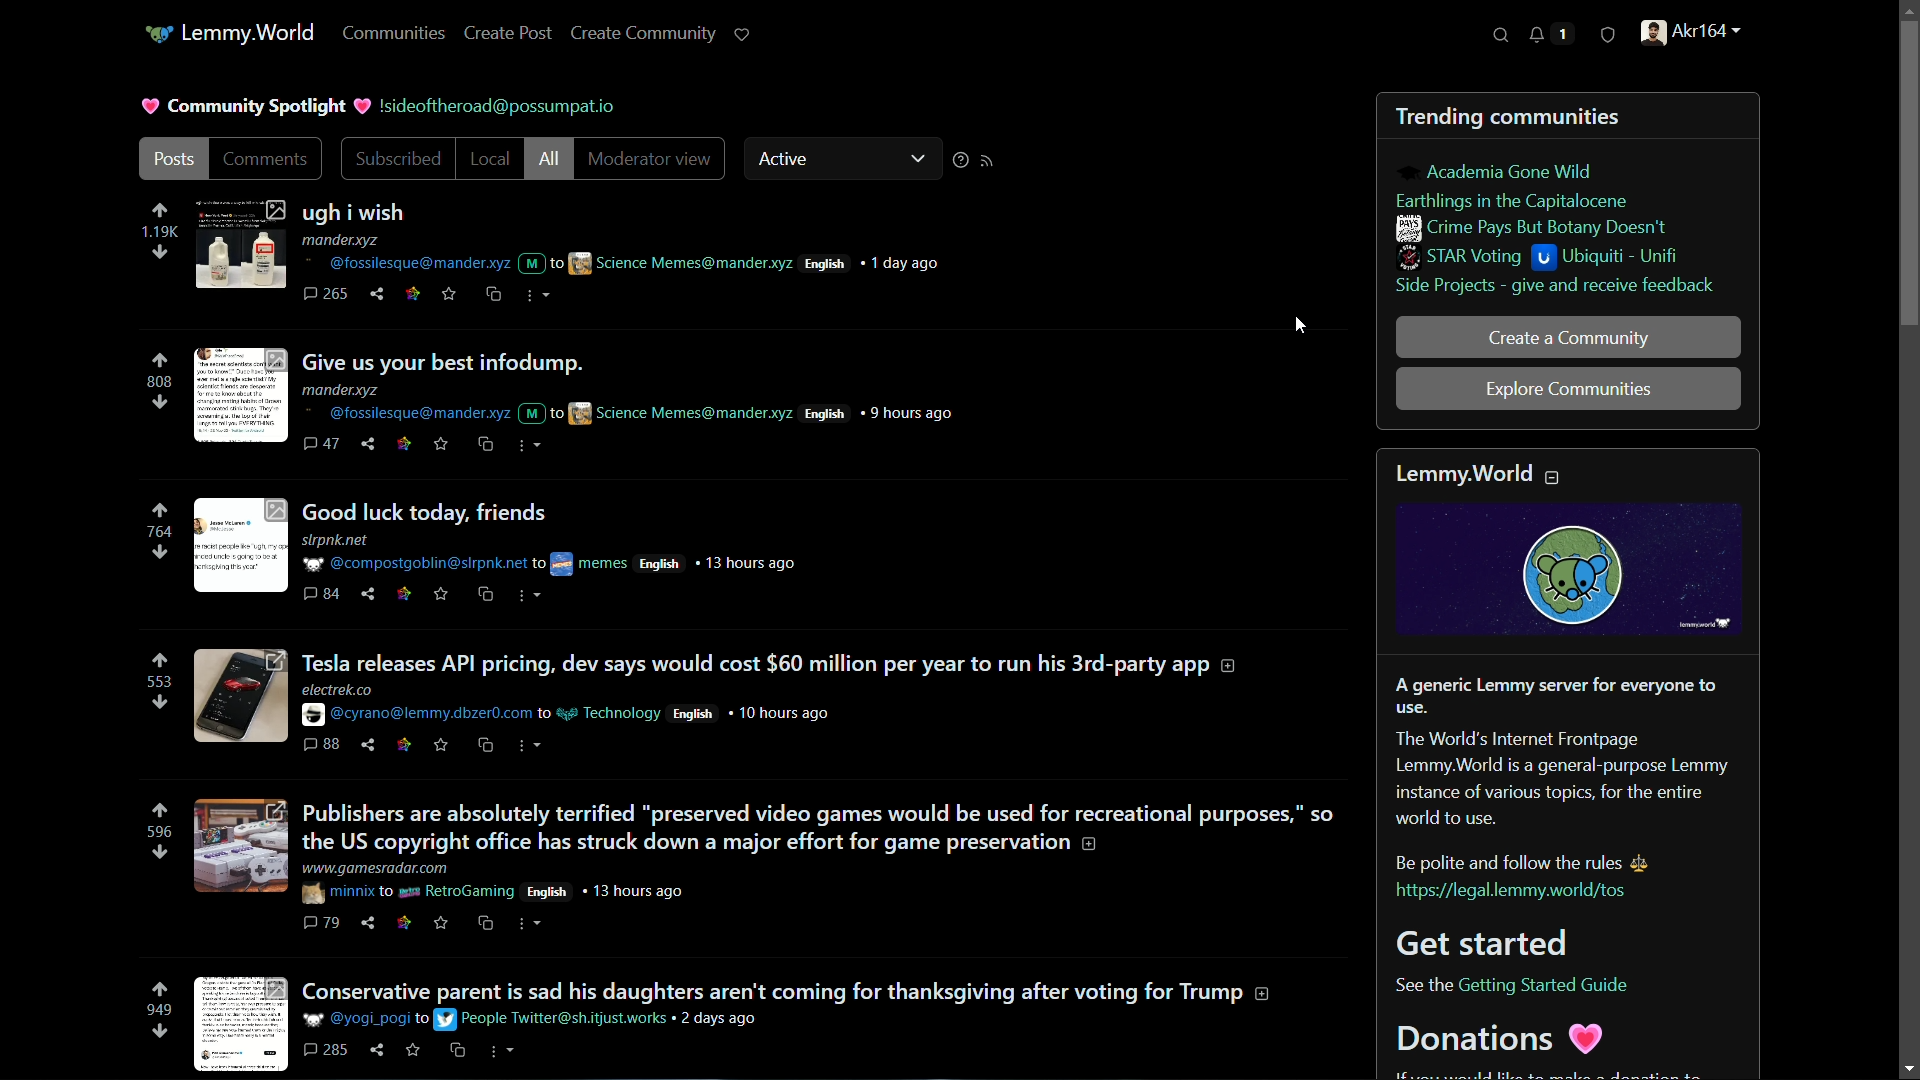  What do you see at coordinates (159, 401) in the screenshot?
I see `downvote` at bounding box center [159, 401].